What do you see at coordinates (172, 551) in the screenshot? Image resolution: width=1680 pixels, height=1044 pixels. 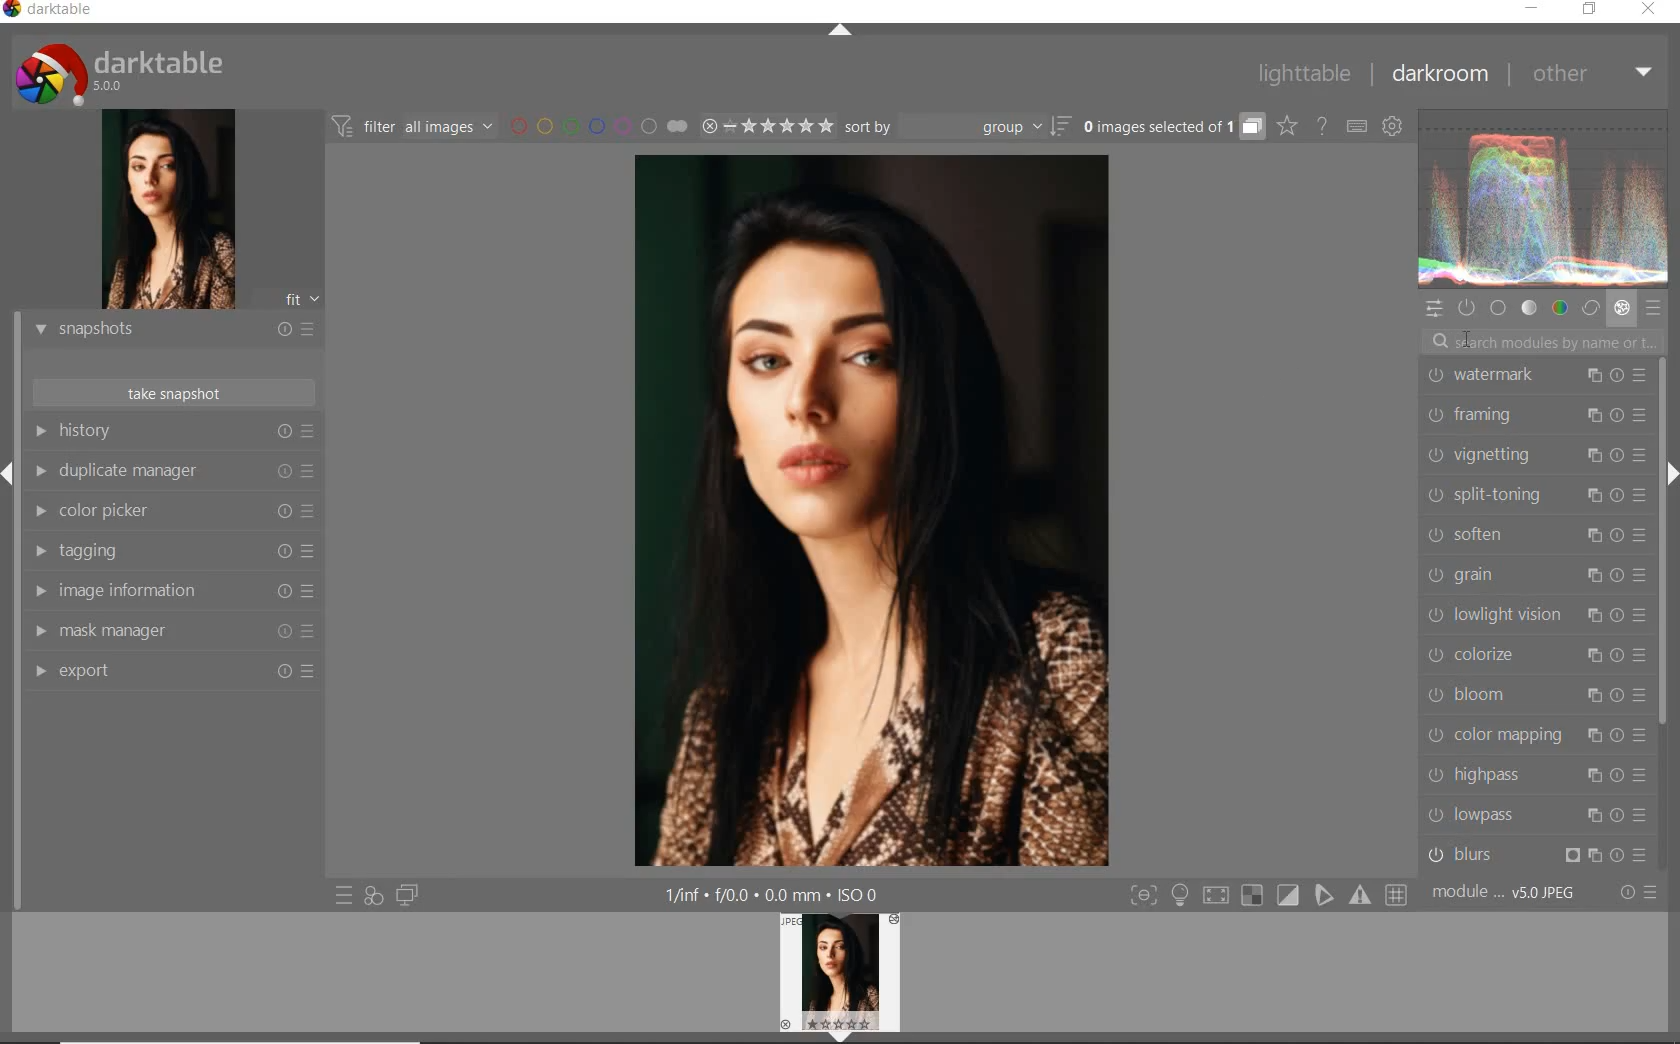 I see `tagging` at bounding box center [172, 551].